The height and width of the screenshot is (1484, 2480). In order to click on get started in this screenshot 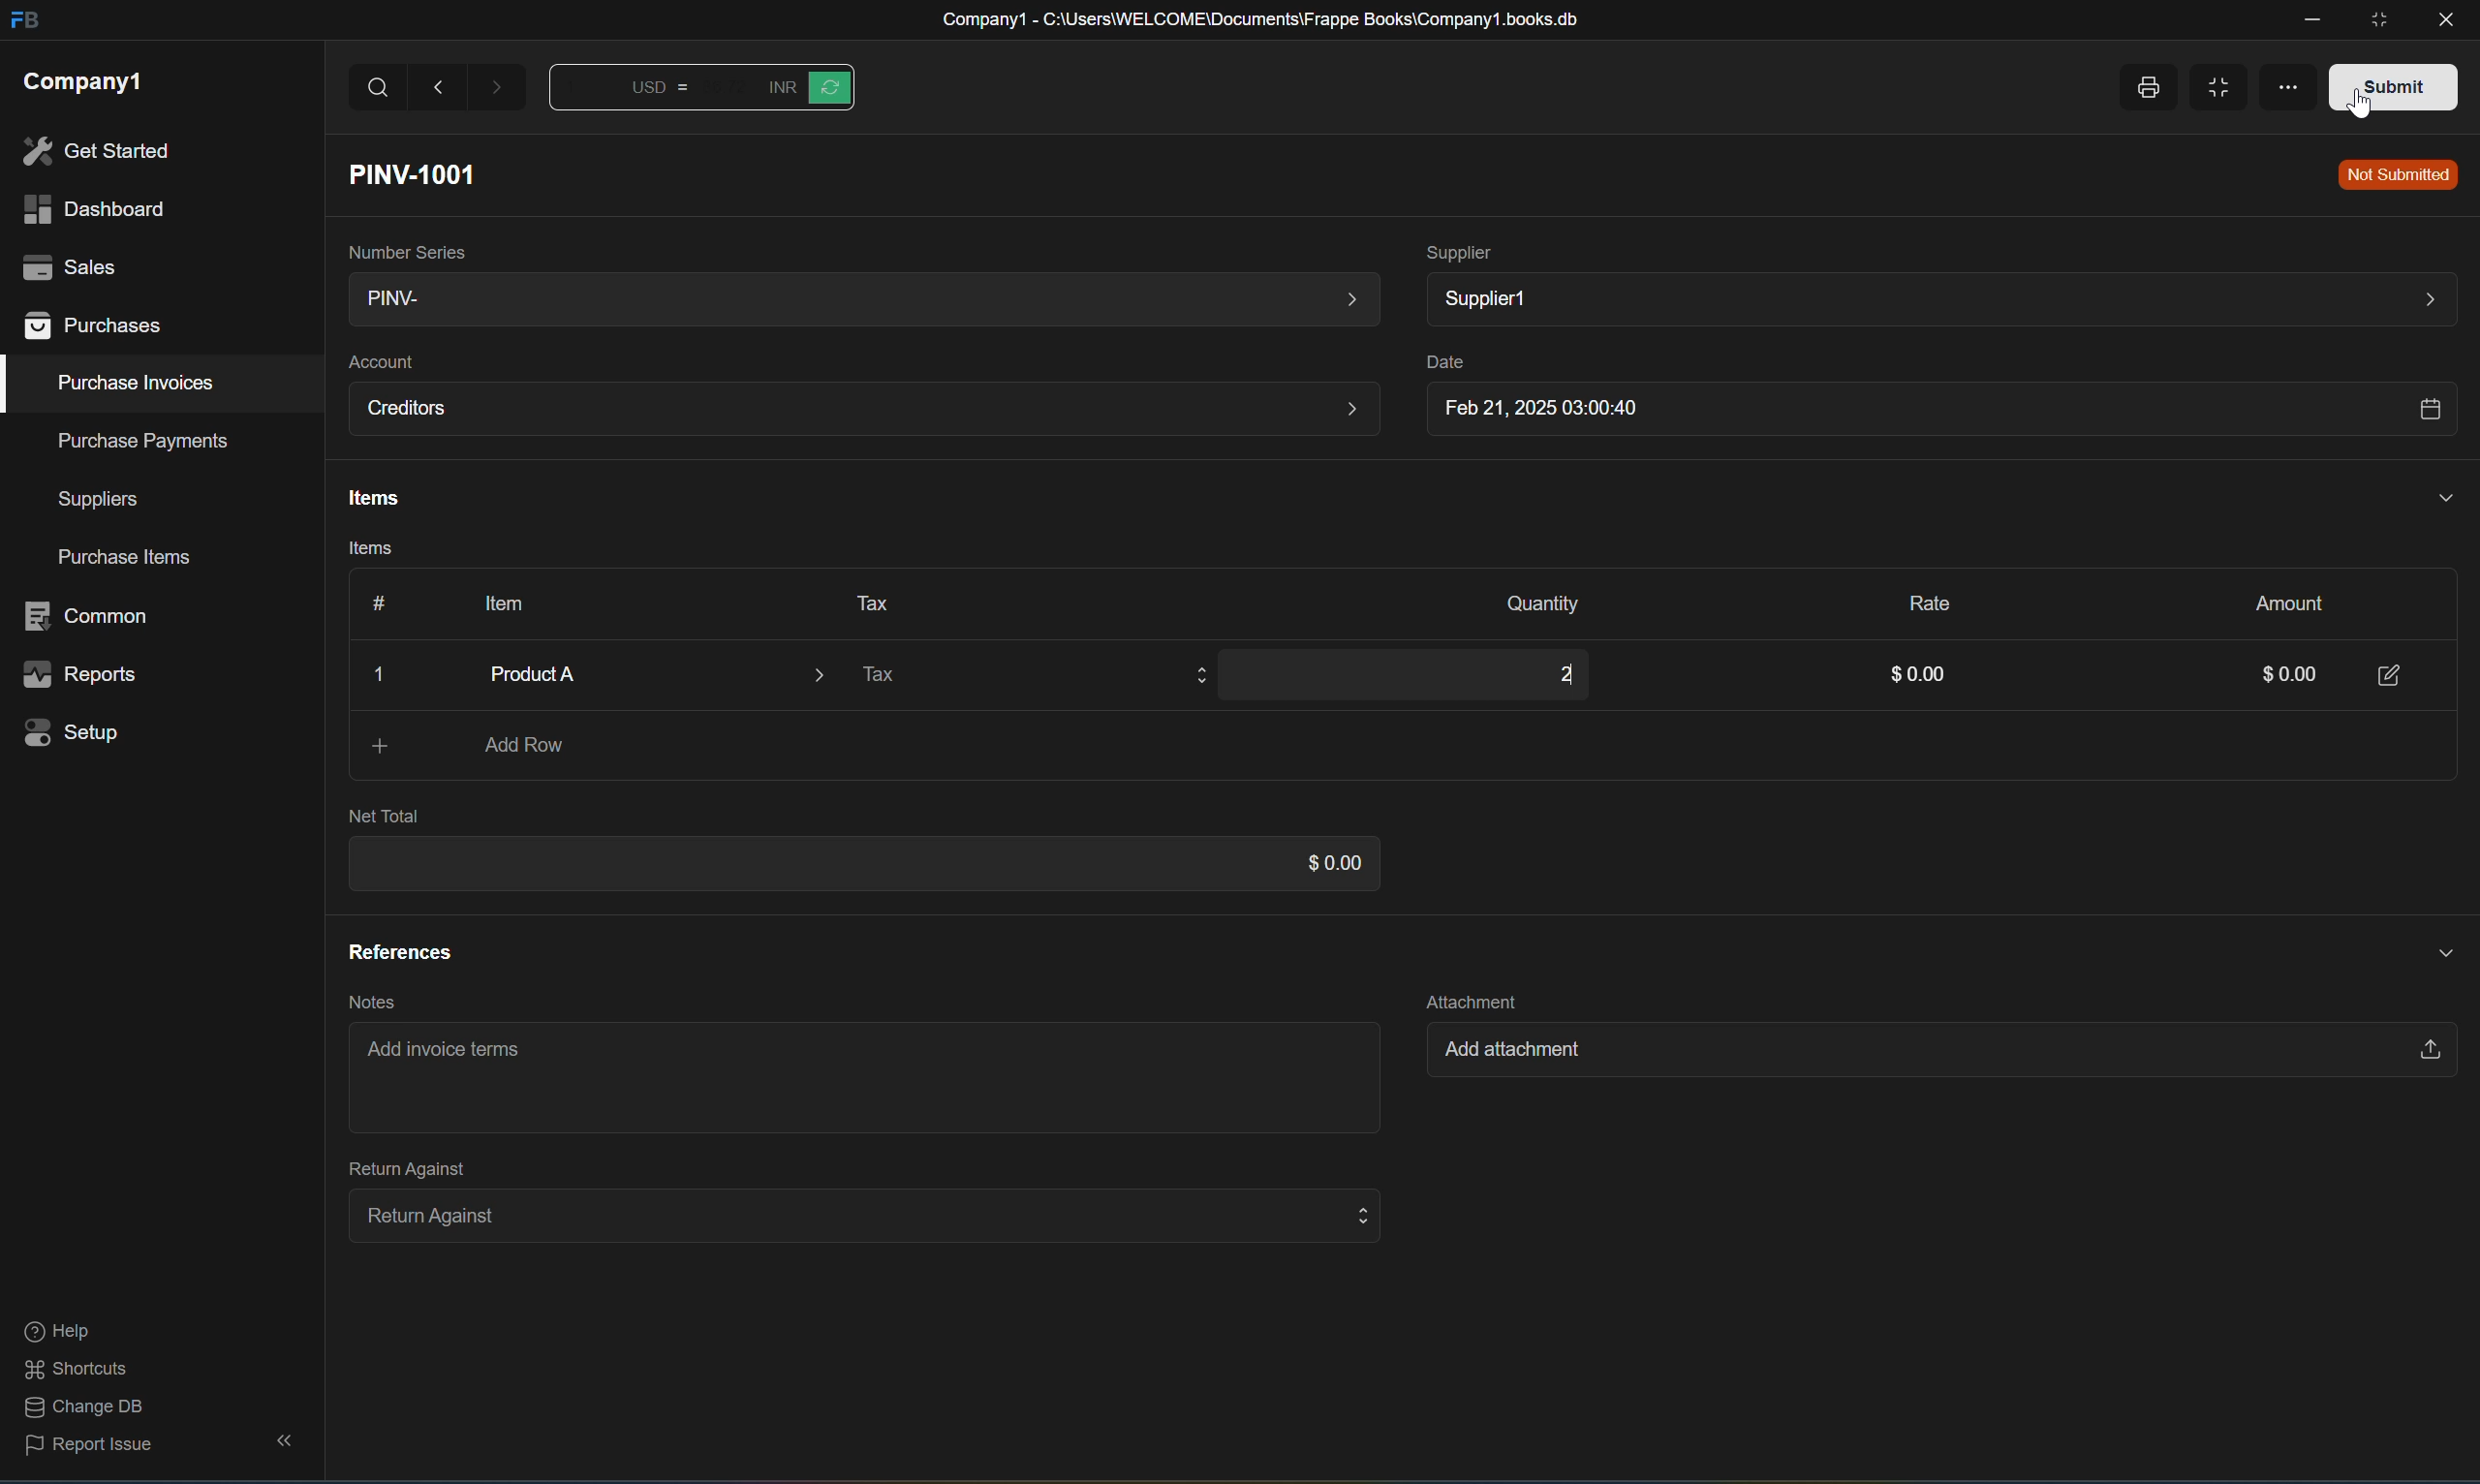, I will do `click(96, 151)`.